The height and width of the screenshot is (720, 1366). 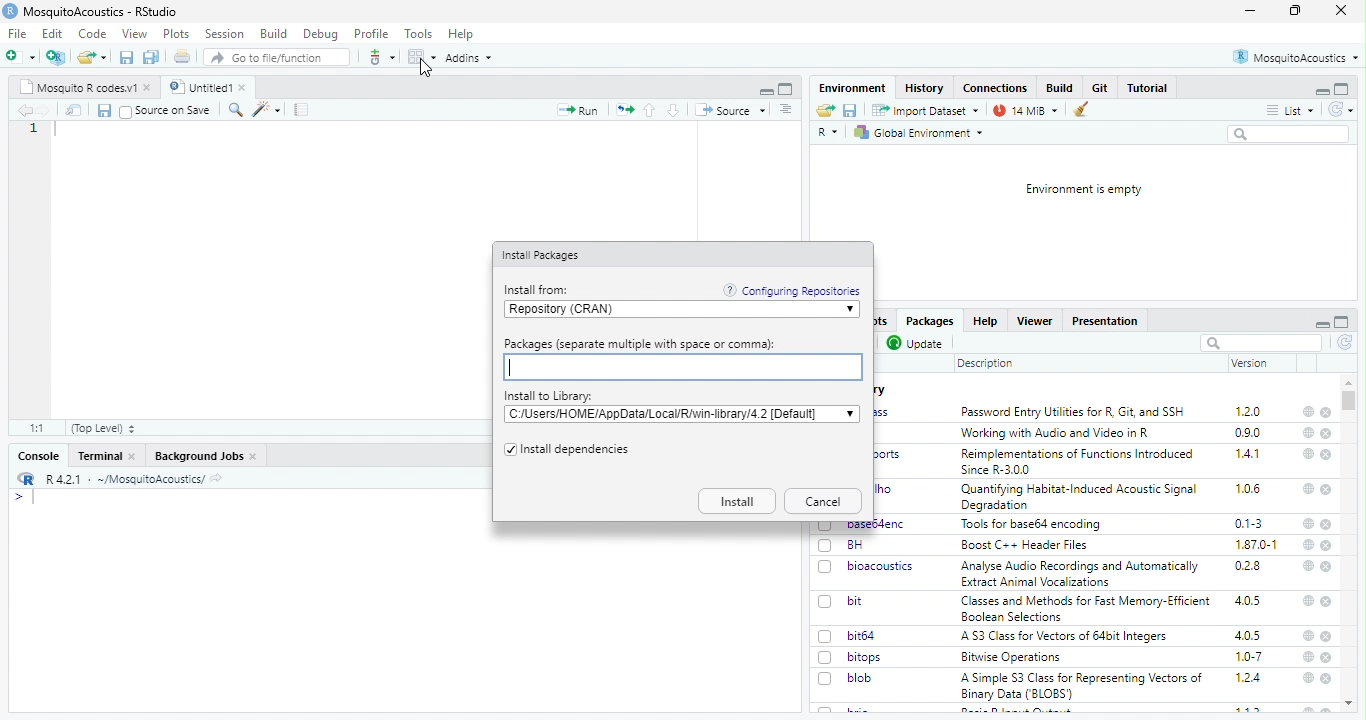 I want to click on Debug, so click(x=322, y=35).